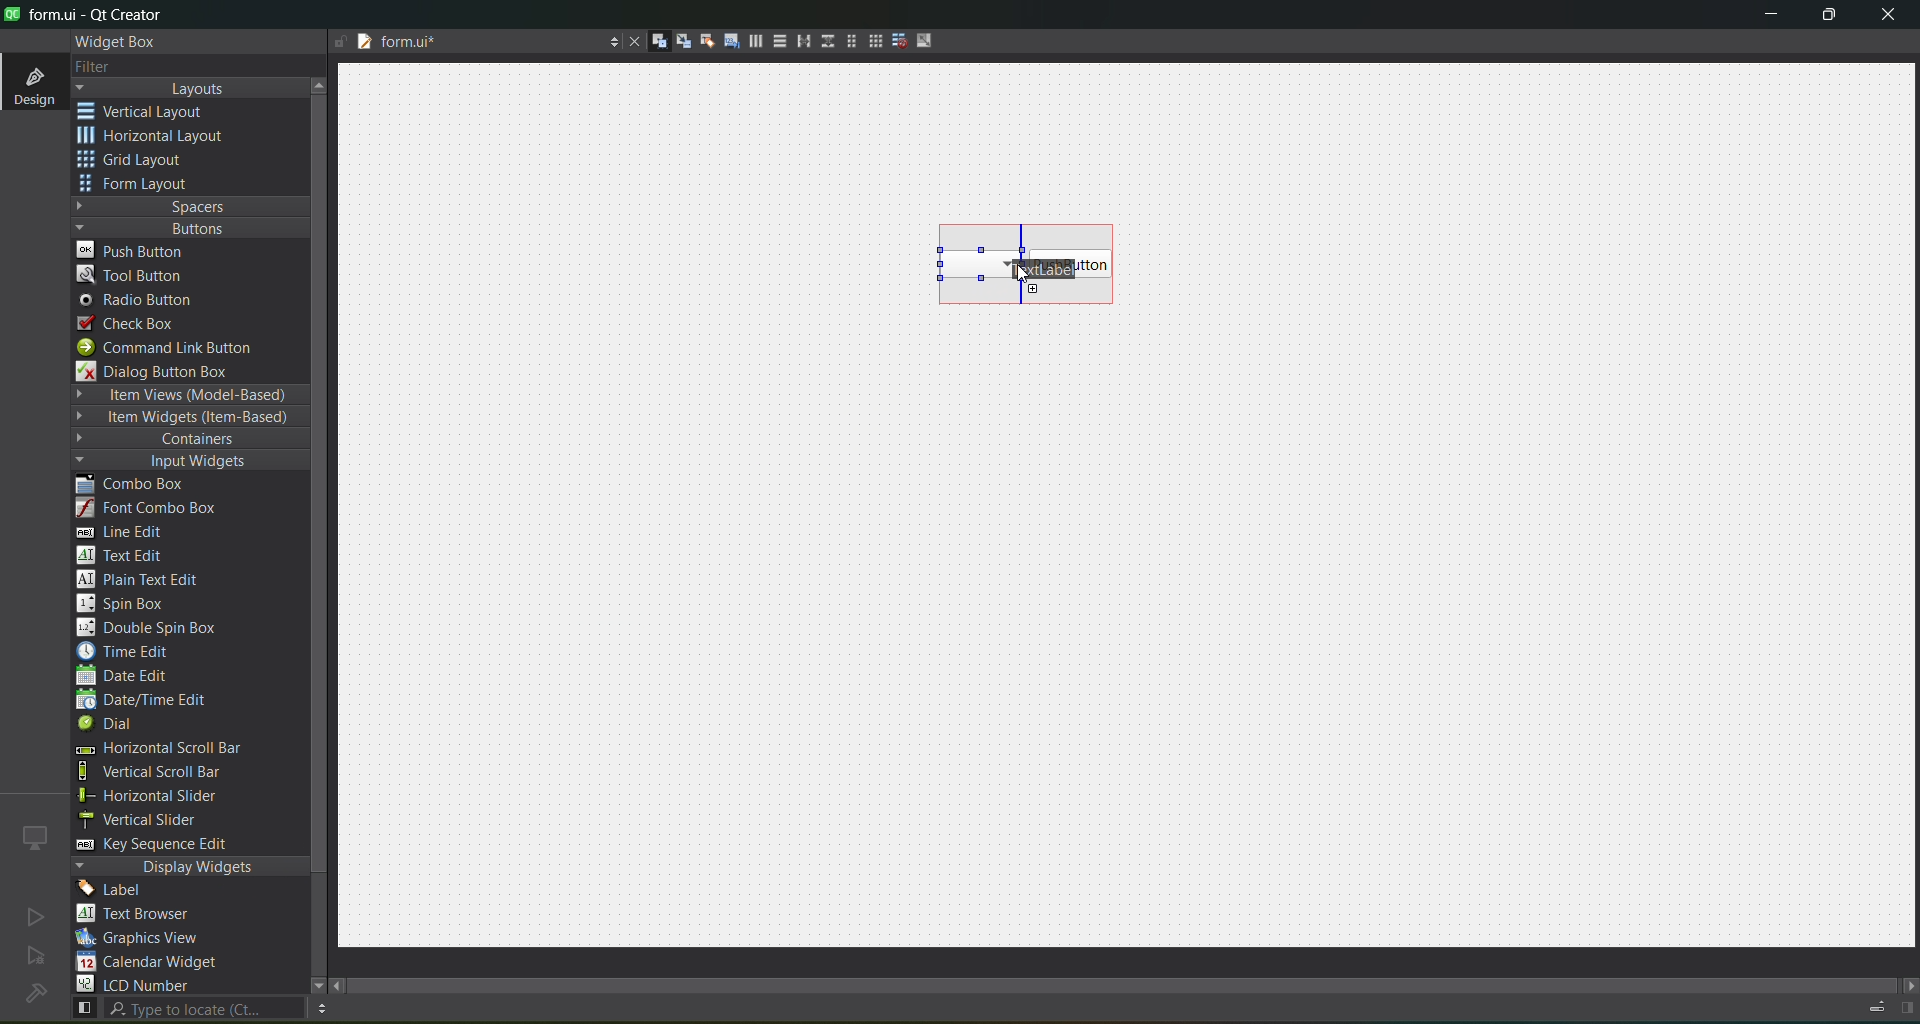  What do you see at coordinates (145, 485) in the screenshot?
I see `combo box` at bounding box center [145, 485].